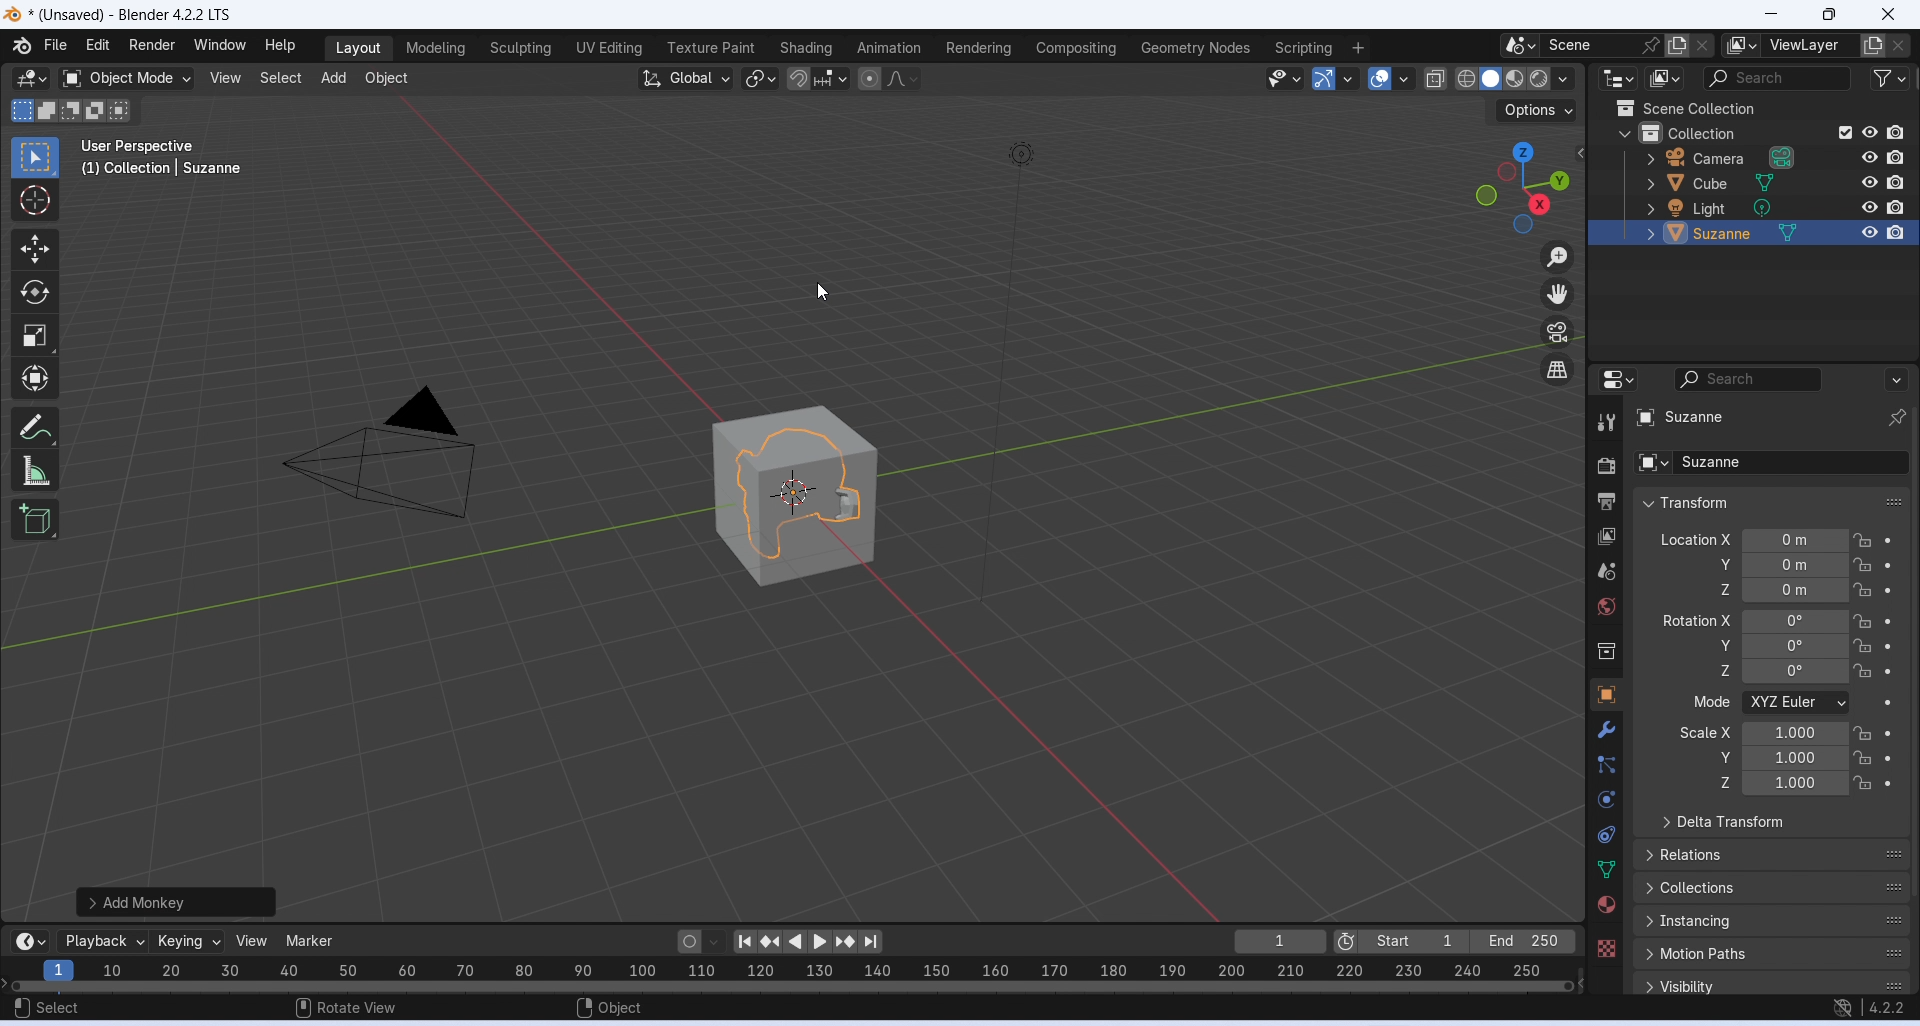  I want to click on suzanne selected layer, so click(1755, 419).